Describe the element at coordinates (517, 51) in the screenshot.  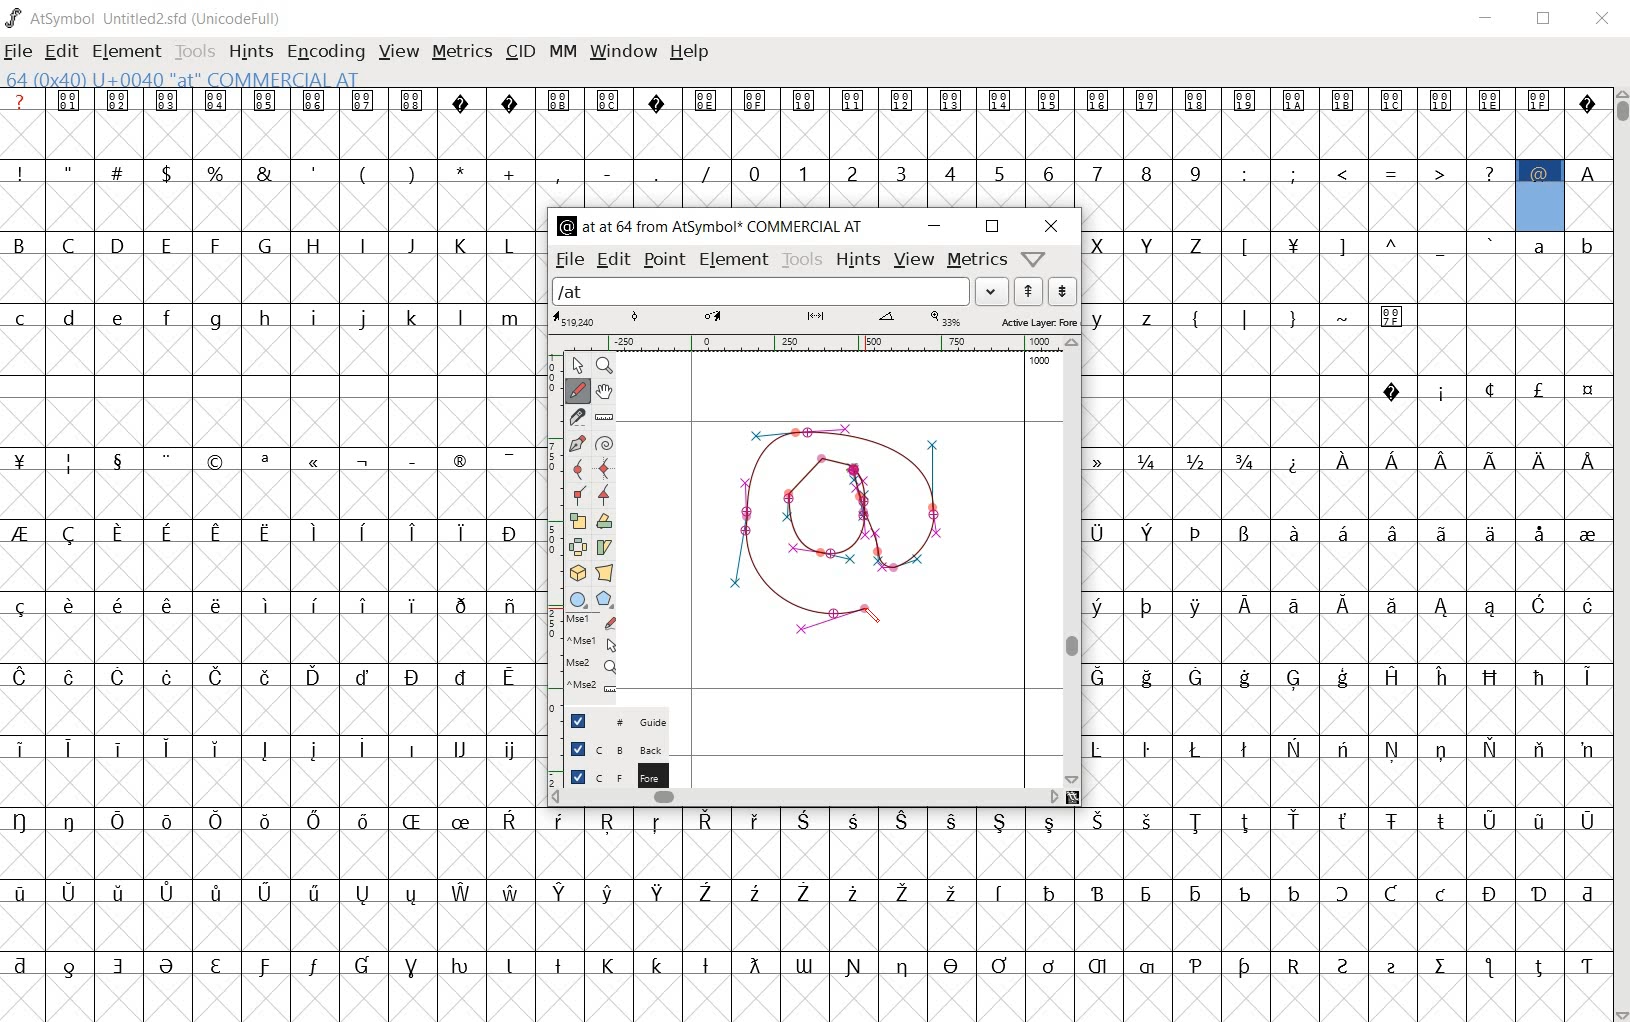
I see `CID` at that location.